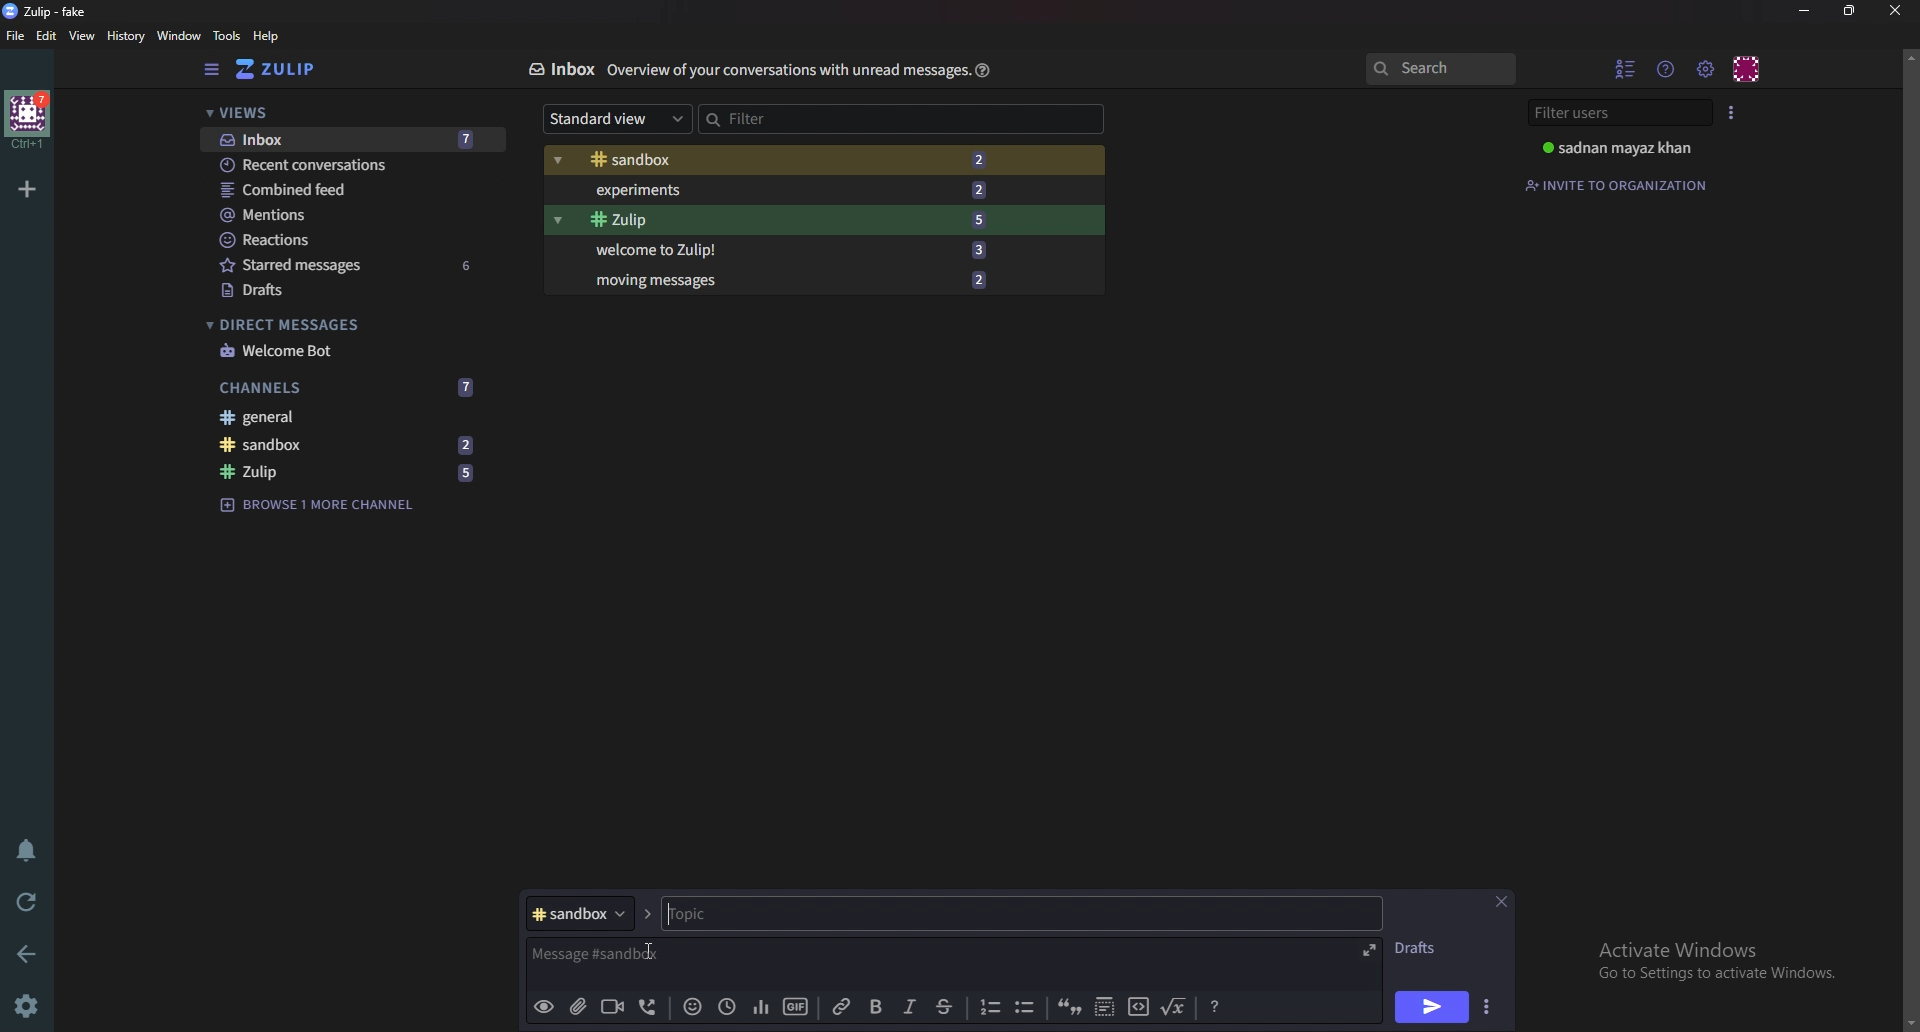  What do you see at coordinates (351, 240) in the screenshot?
I see `Reactions` at bounding box center [351, 240].